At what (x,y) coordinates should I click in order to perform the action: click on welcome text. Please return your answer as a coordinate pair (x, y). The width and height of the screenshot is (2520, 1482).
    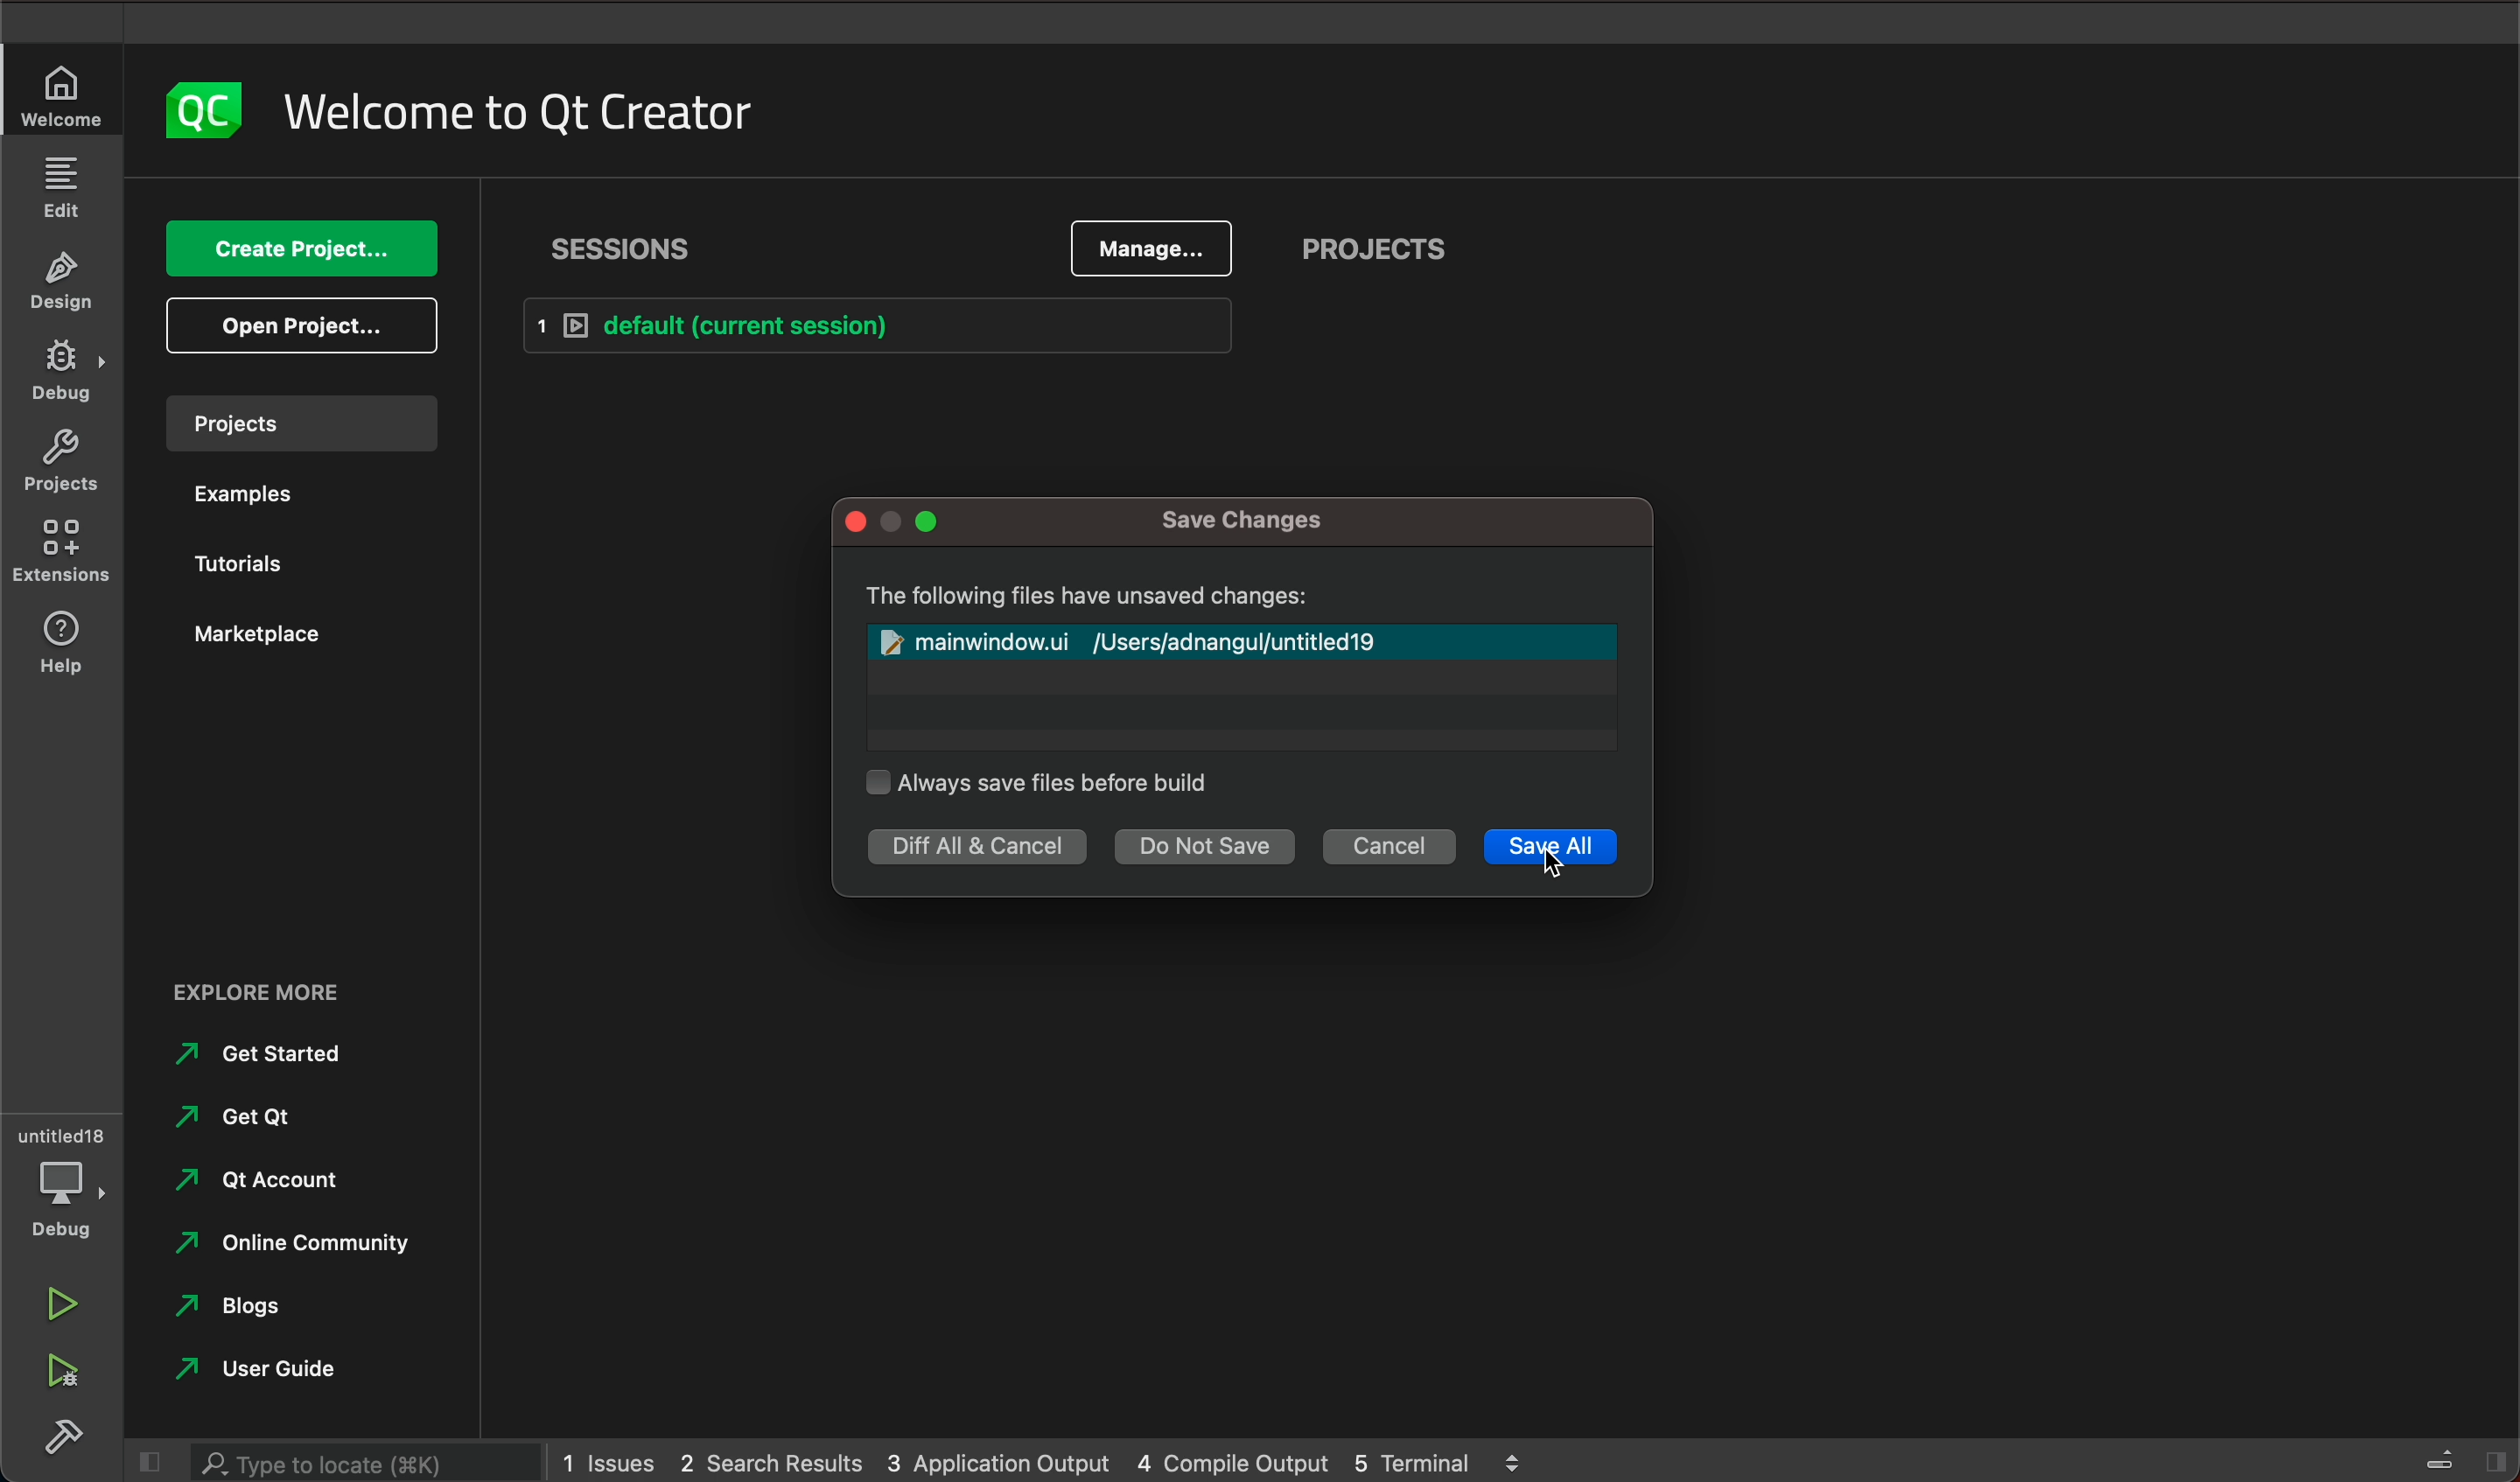
    Looking at the image, I should click on (530, 115).